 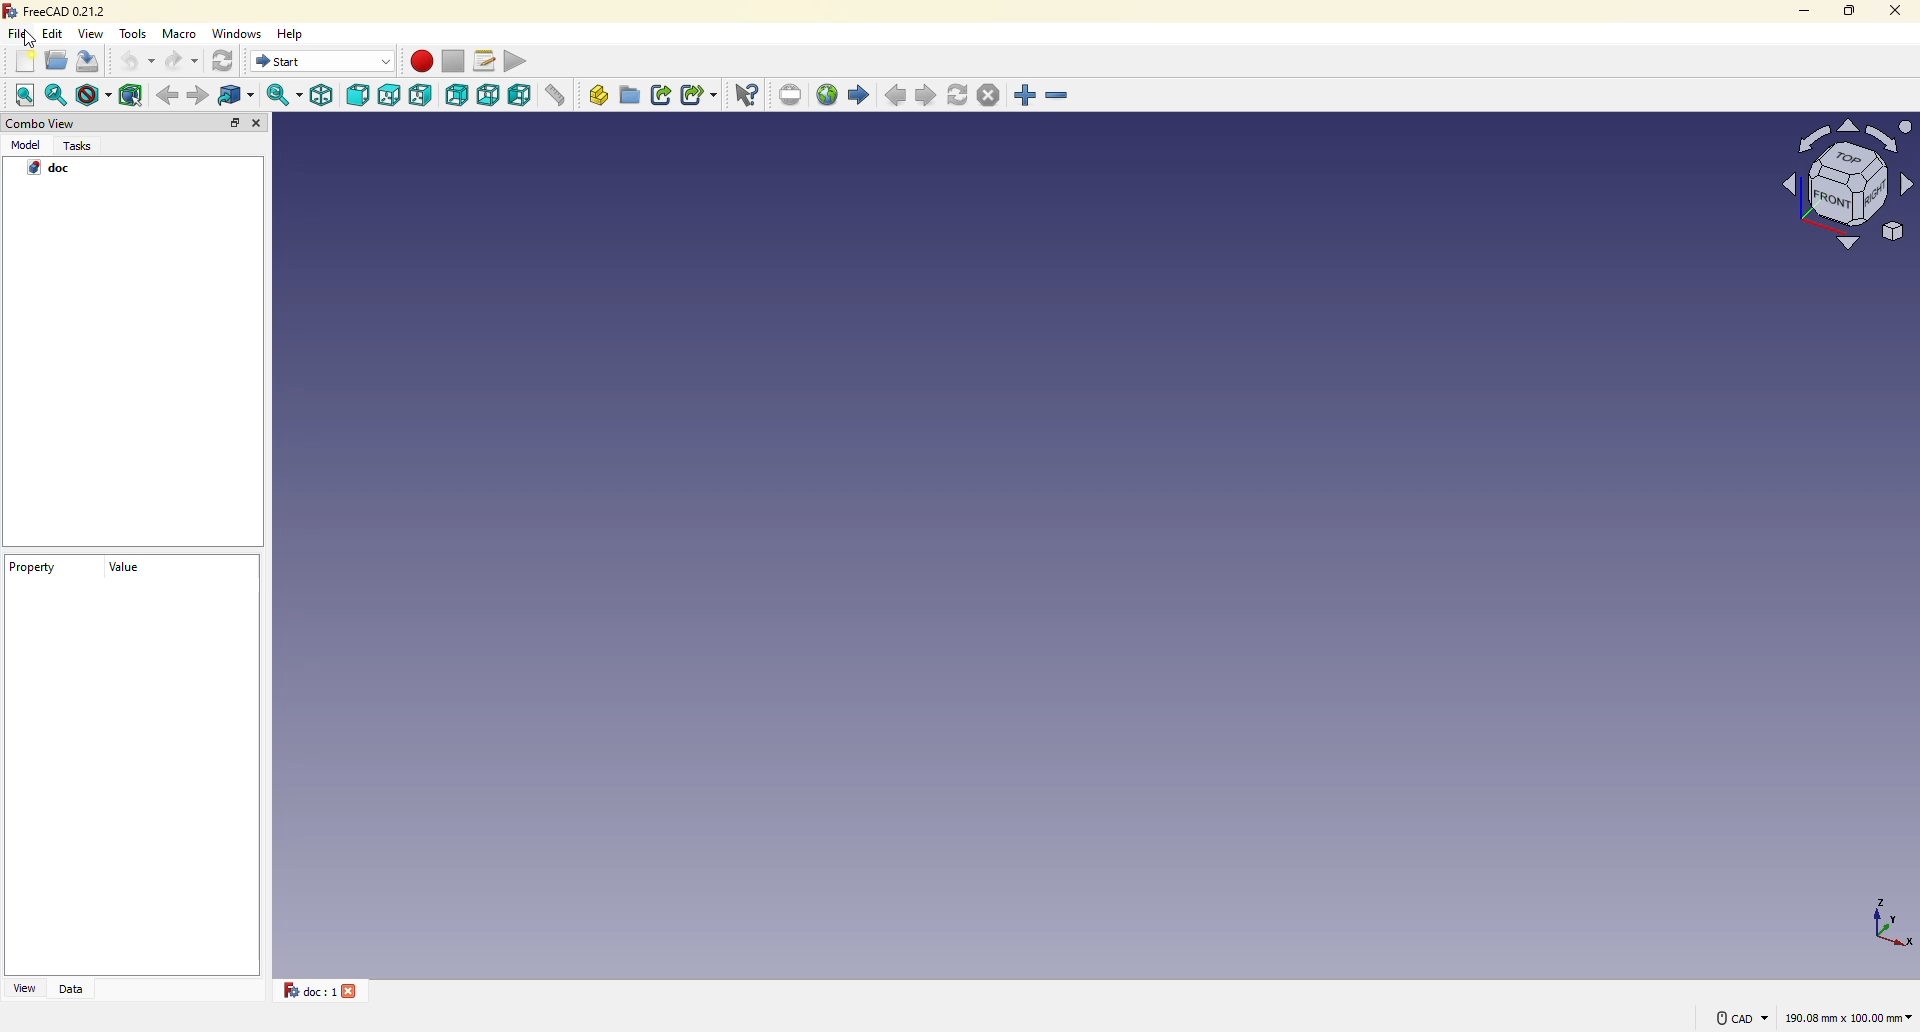 I want to click on fit all, so click(x=24, y=95).